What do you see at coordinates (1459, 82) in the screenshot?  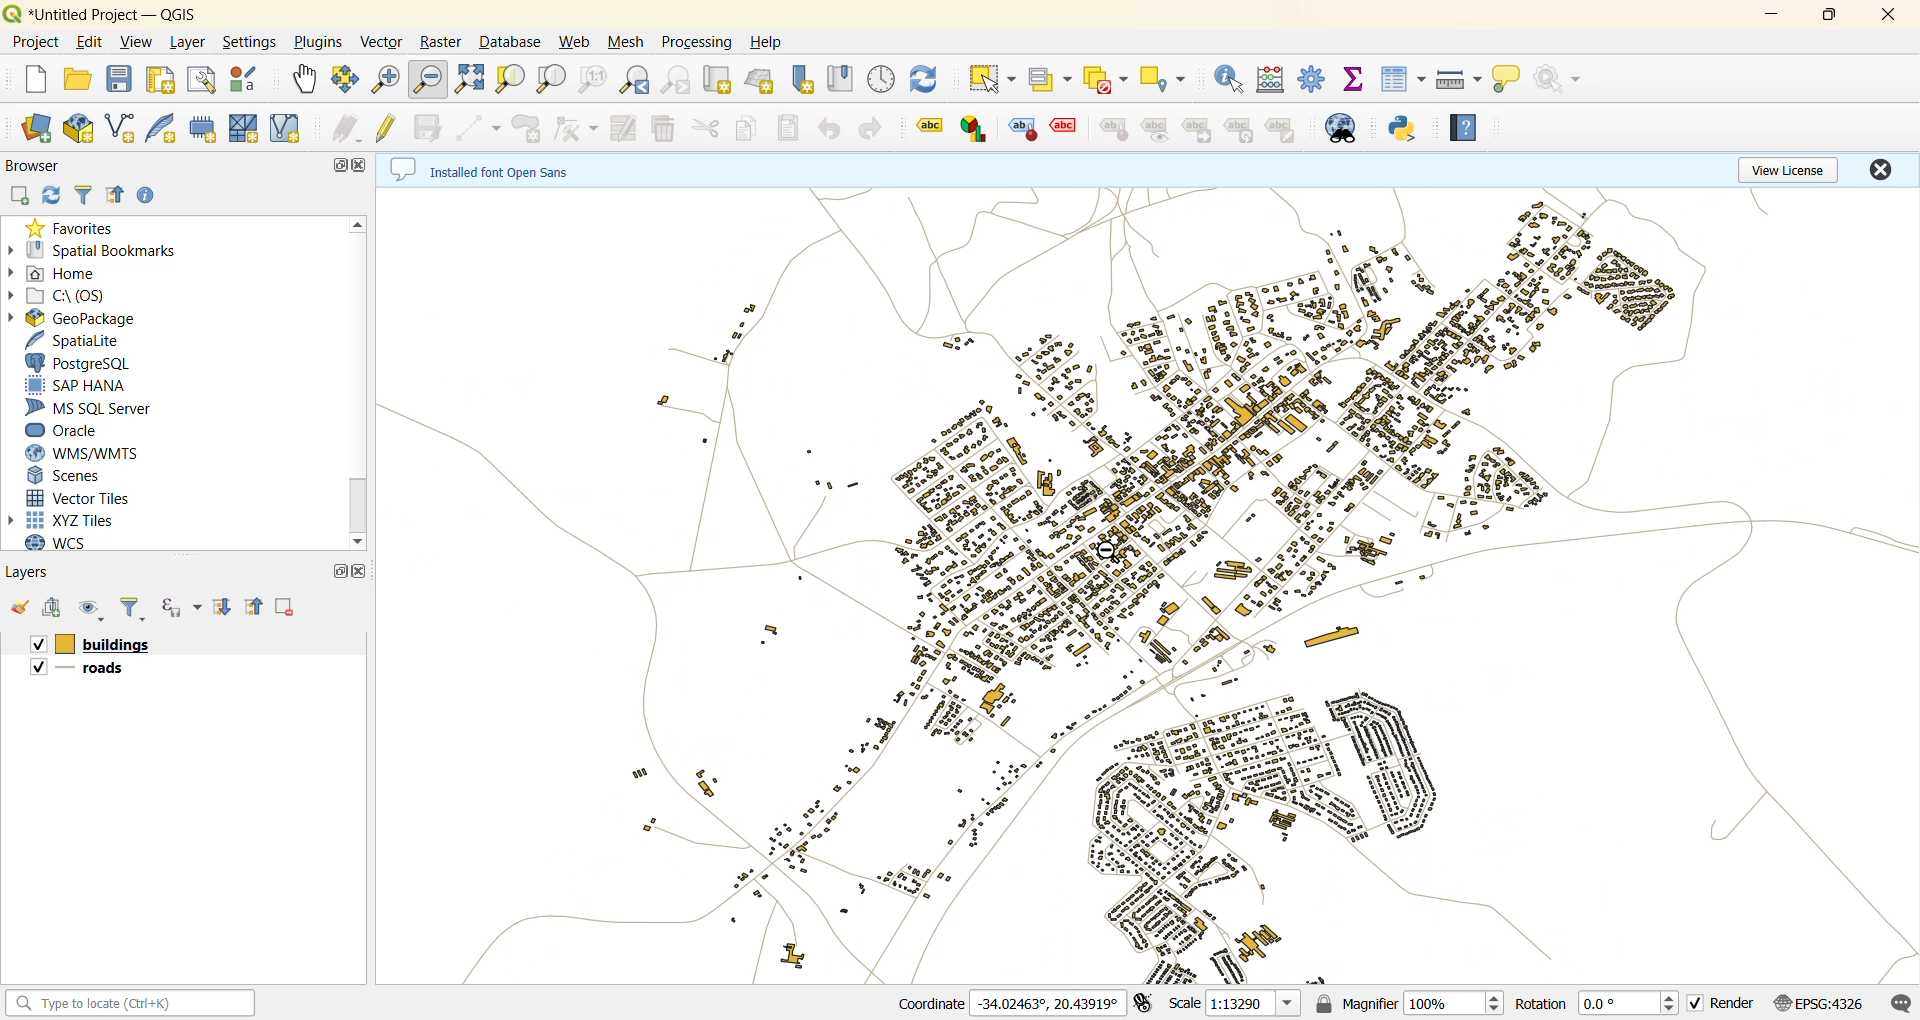 I see `measure line` at bounding box center [1459, 82].